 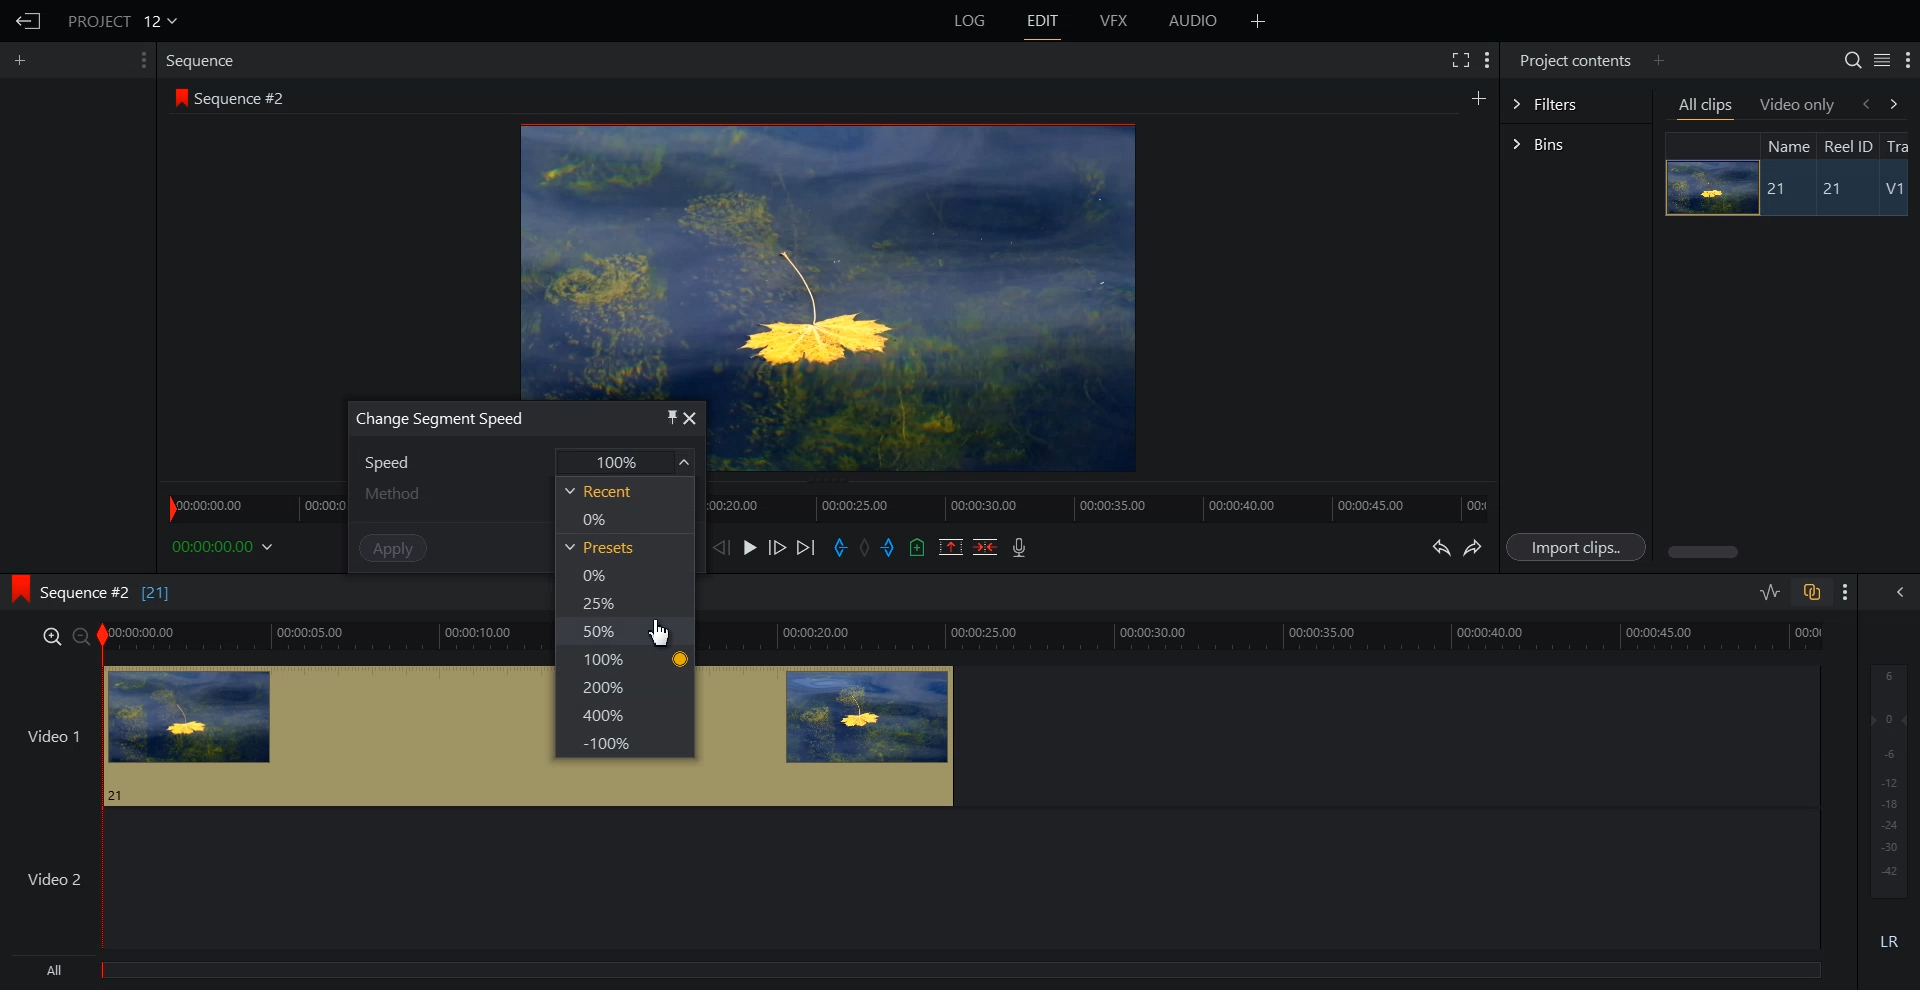 I want to click on 21, so click(x=1779, y=189).